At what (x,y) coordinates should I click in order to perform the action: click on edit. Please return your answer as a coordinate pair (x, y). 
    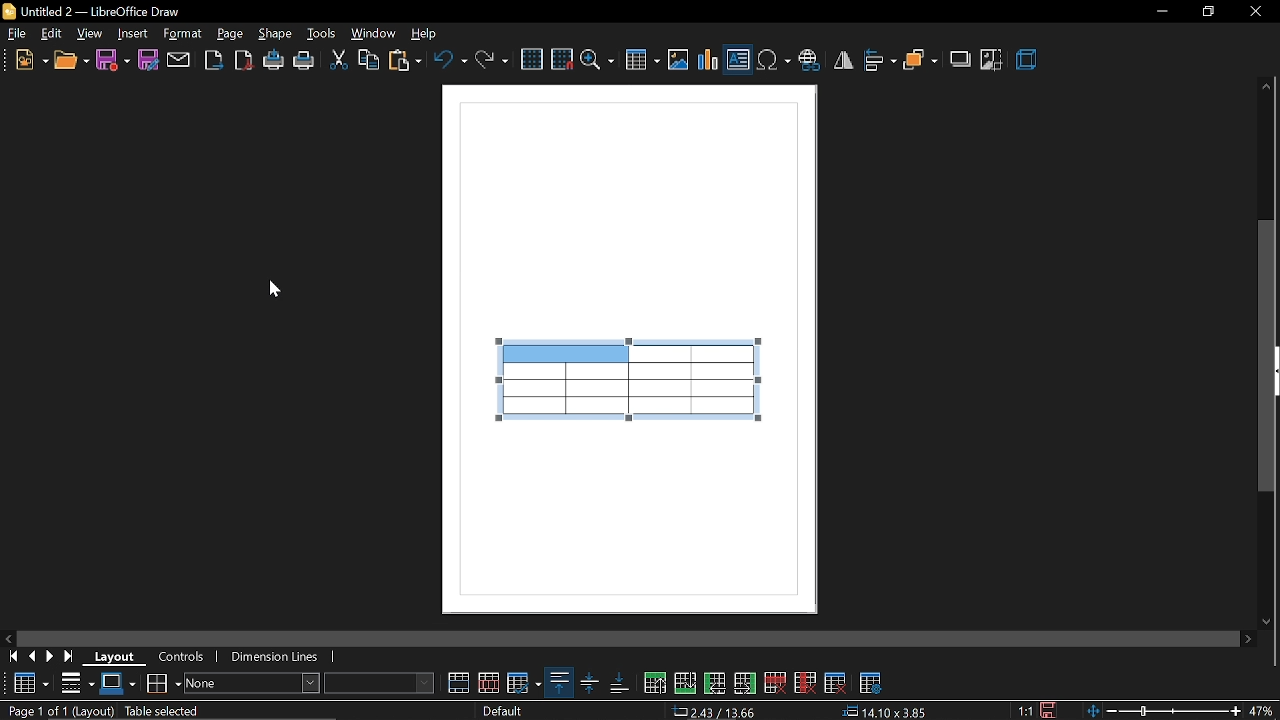
    Looking at the image, I should click on (50, 32).